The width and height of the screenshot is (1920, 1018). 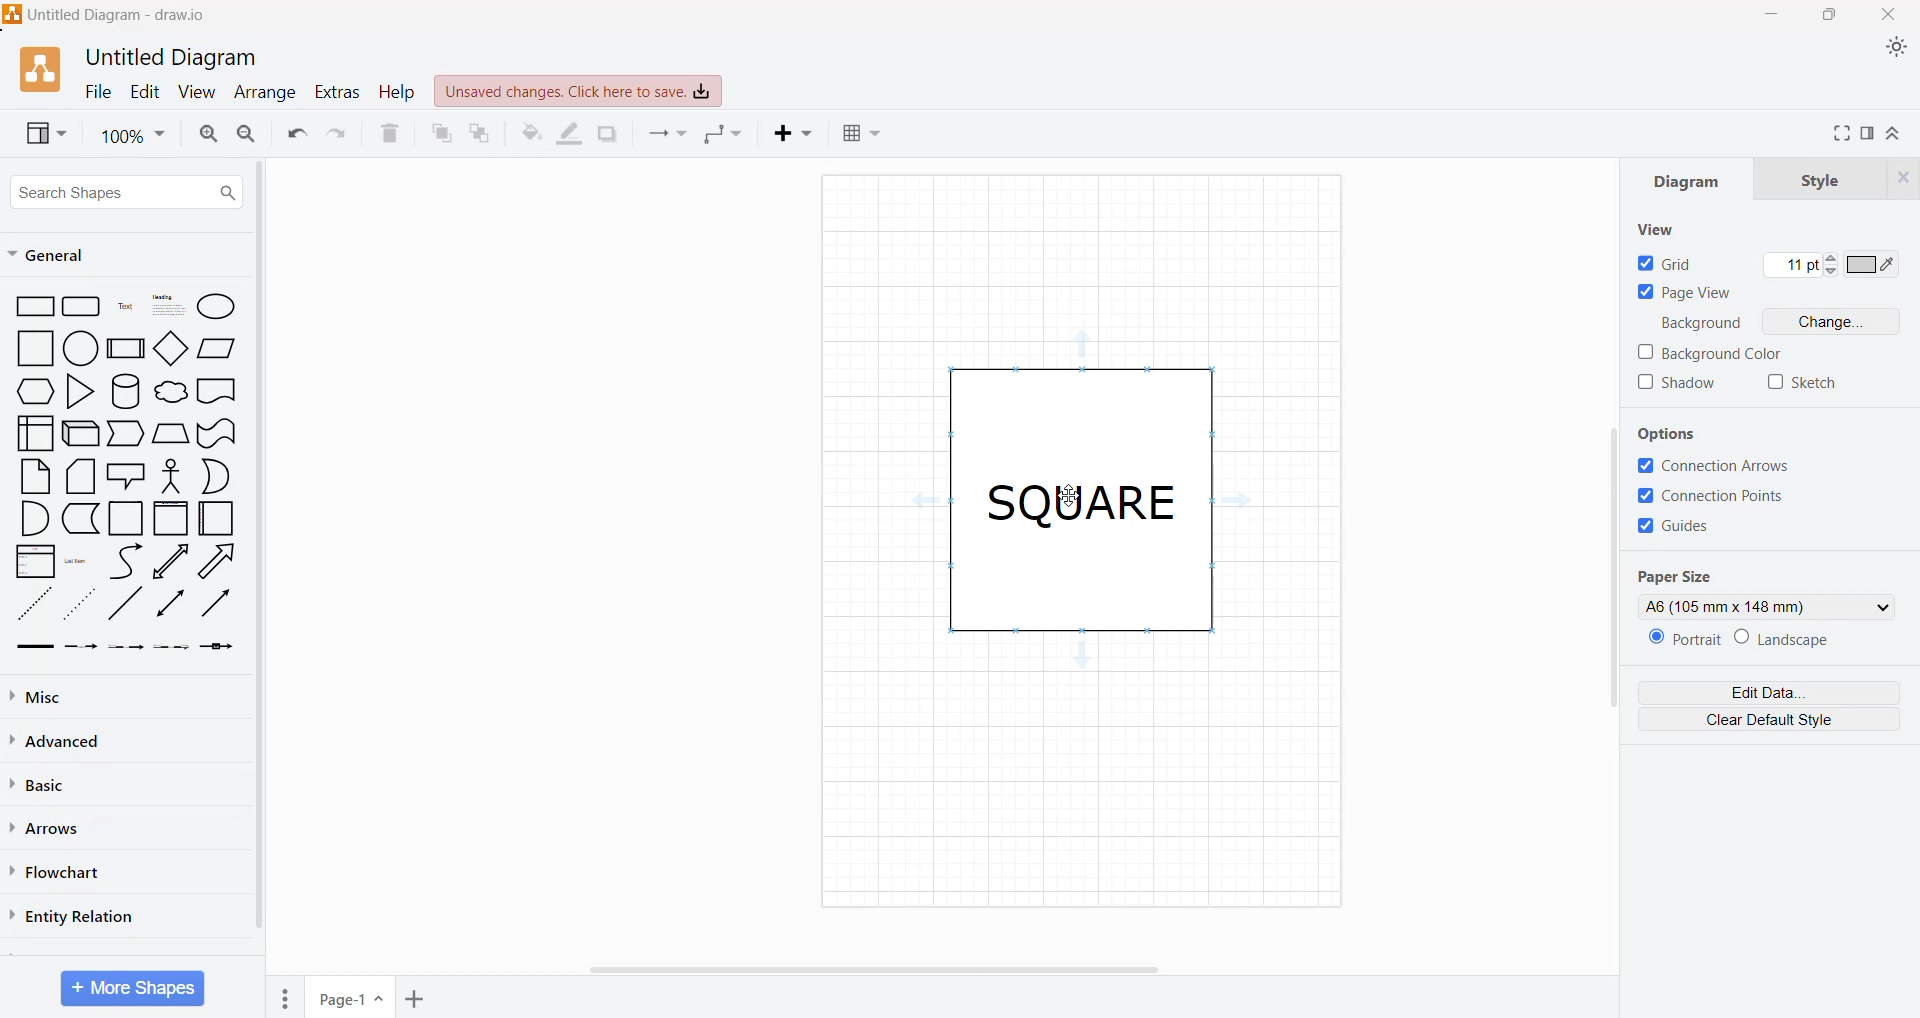 What do you see at coordinates (170, 518) in the screenshot?
I see `frame` at bounding box center [170, 518].